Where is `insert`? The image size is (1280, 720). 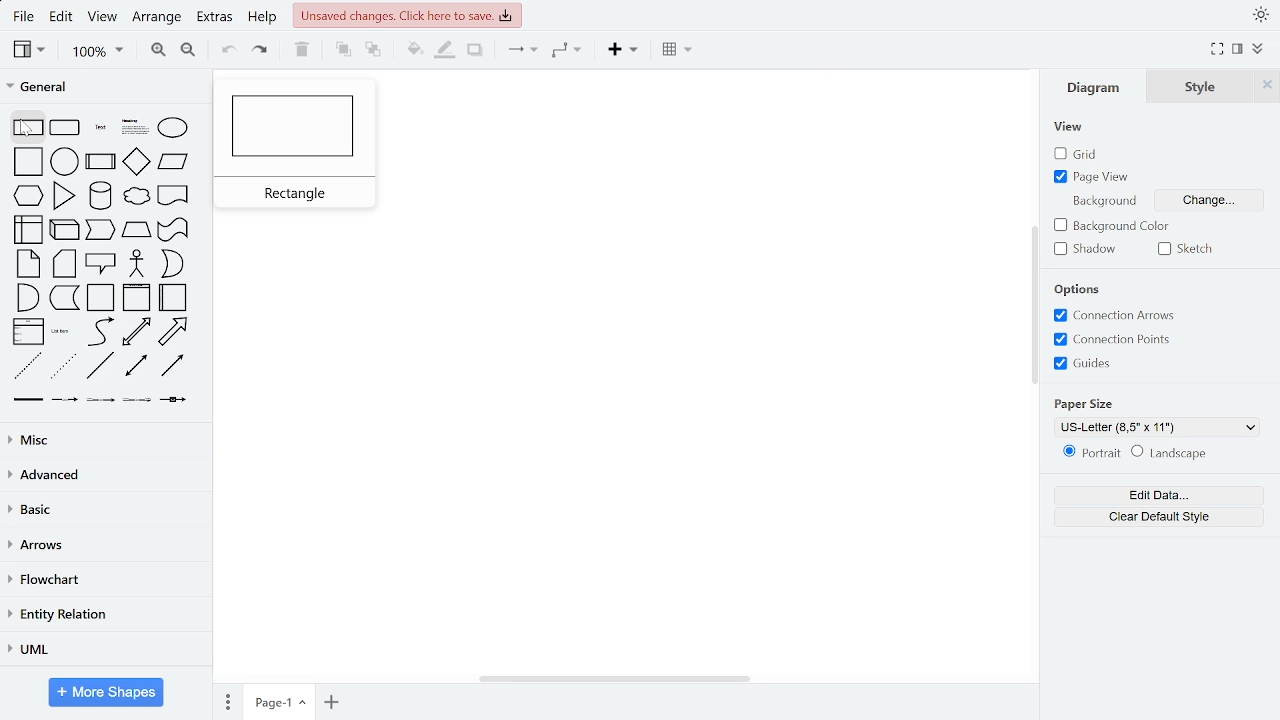
insert is located at coordinates (622, 52).